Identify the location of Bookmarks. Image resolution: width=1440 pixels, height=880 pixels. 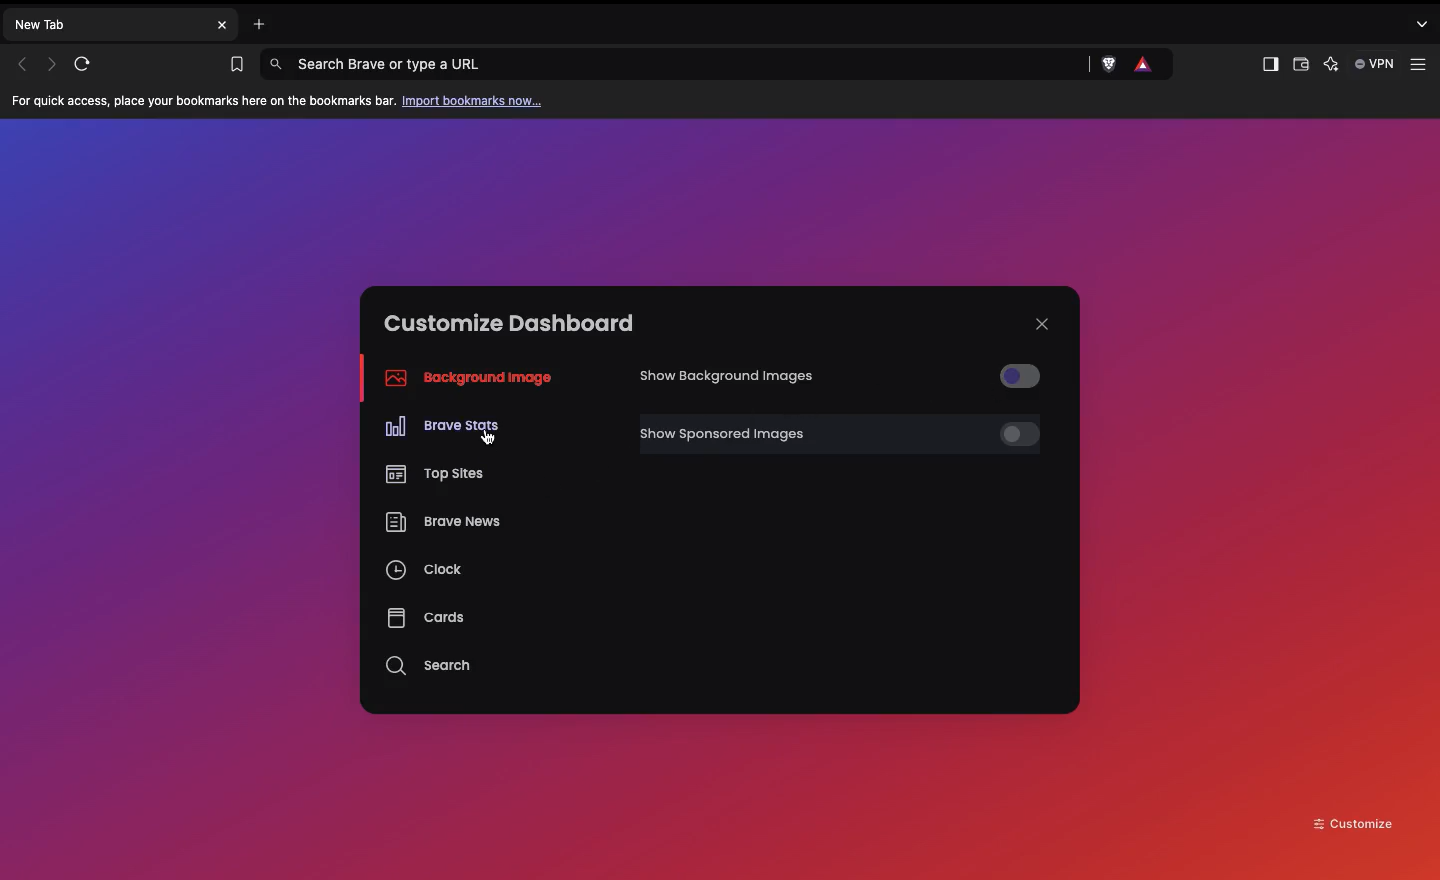
(232, 65).